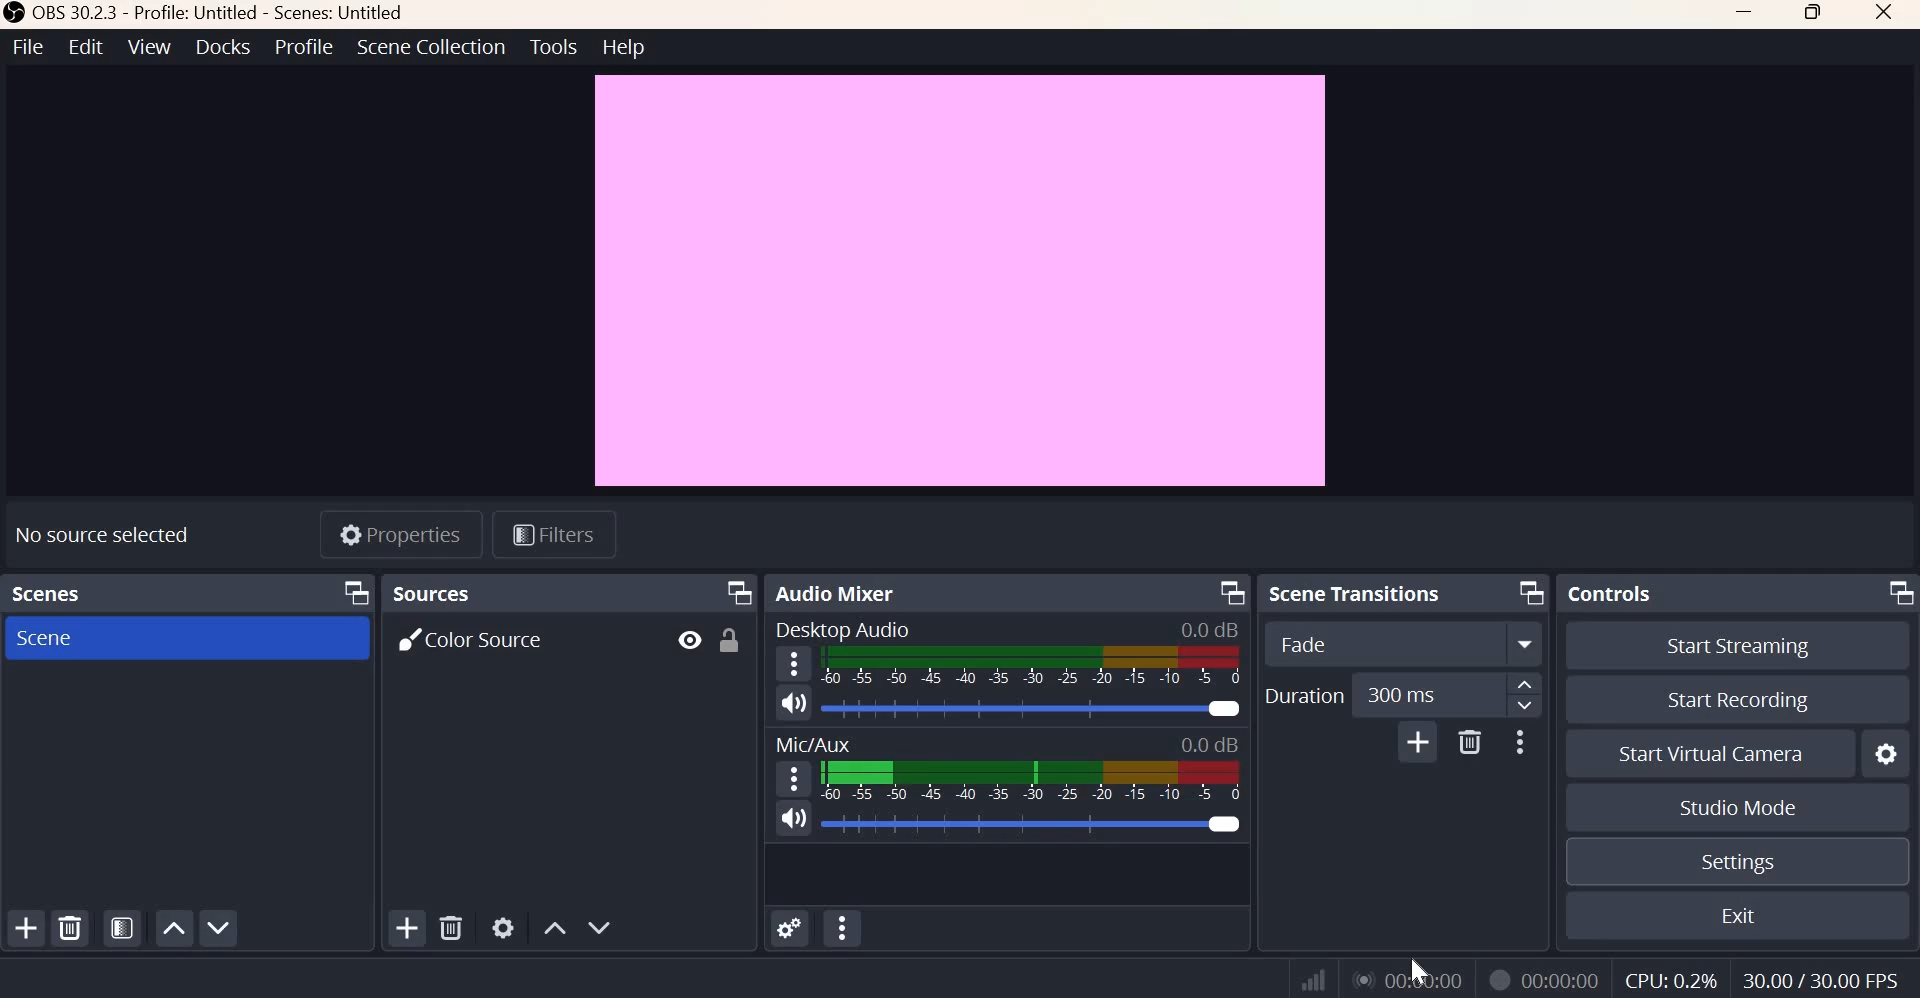  Describe the element at coordinates (77, 638) in the screenshot. I see `Scene` at that location.